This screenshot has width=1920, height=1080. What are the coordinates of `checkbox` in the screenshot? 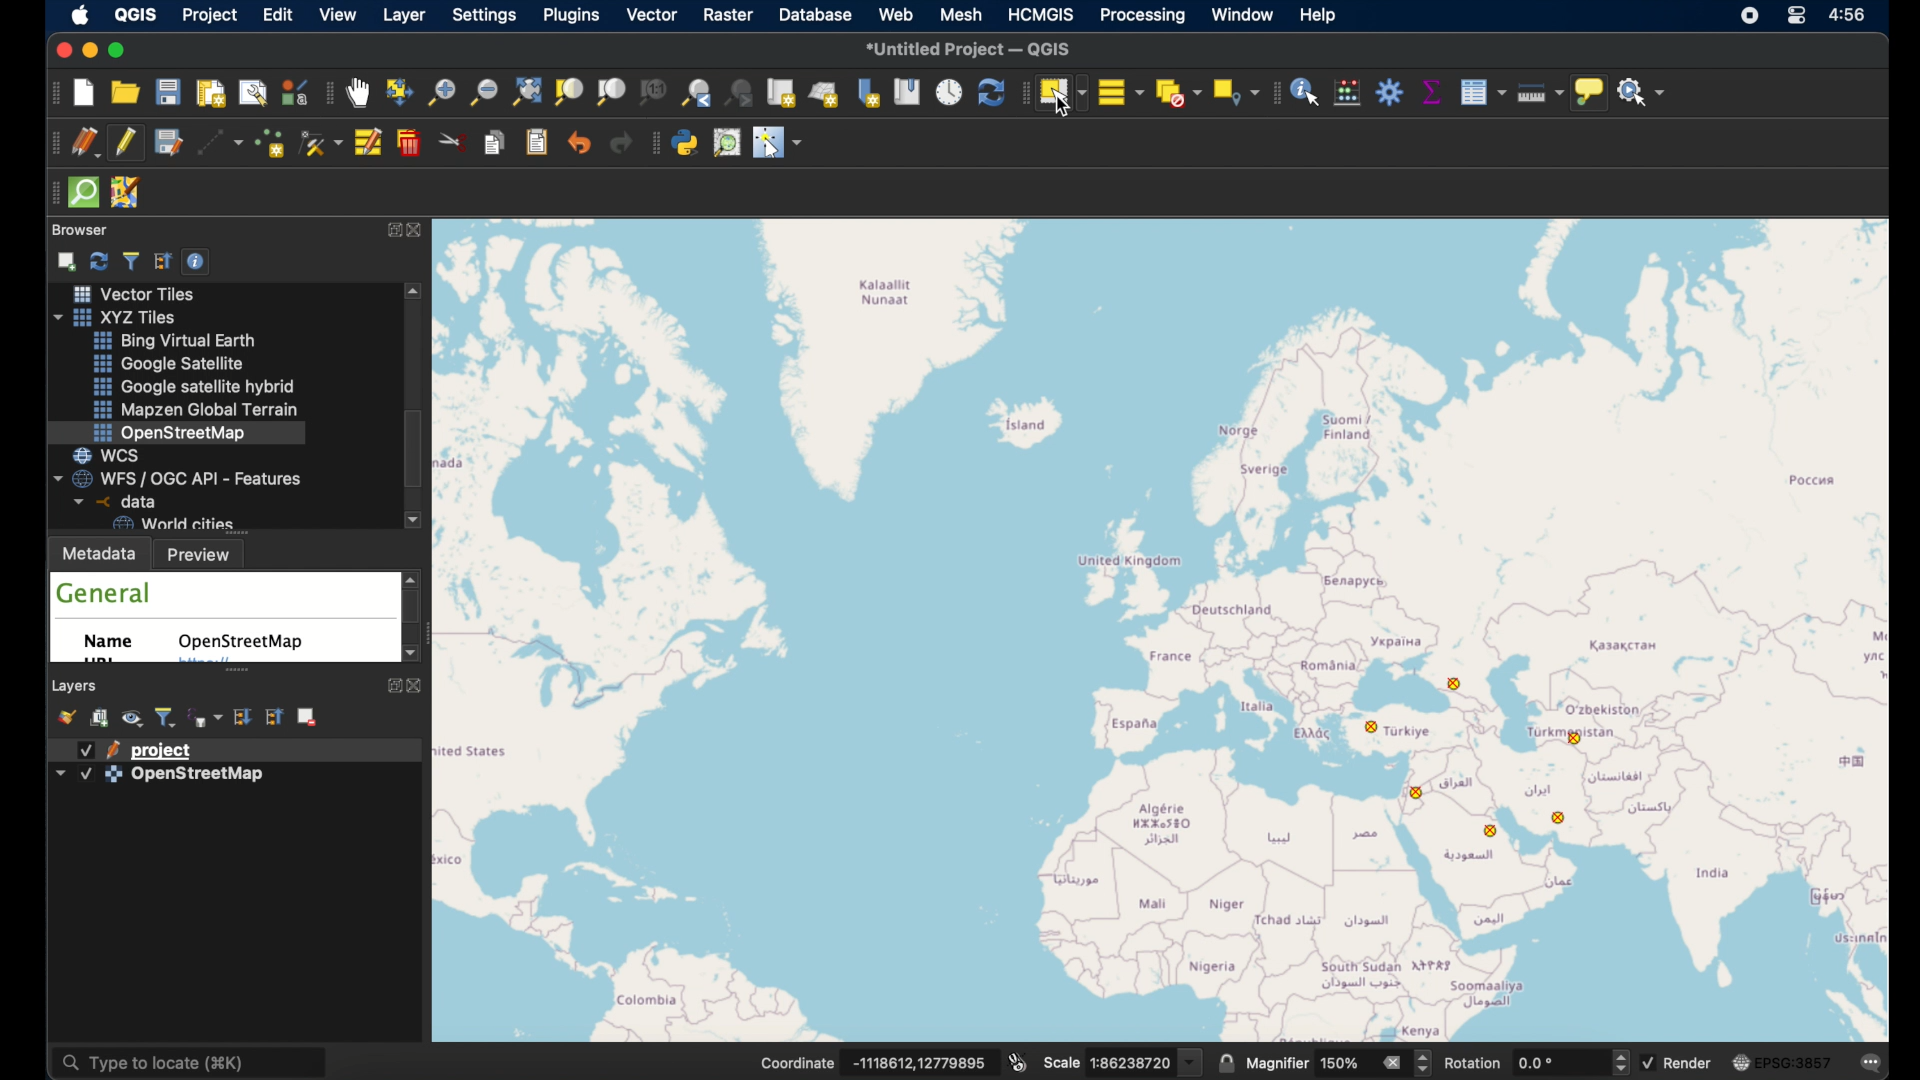 It's located at (86, 750).